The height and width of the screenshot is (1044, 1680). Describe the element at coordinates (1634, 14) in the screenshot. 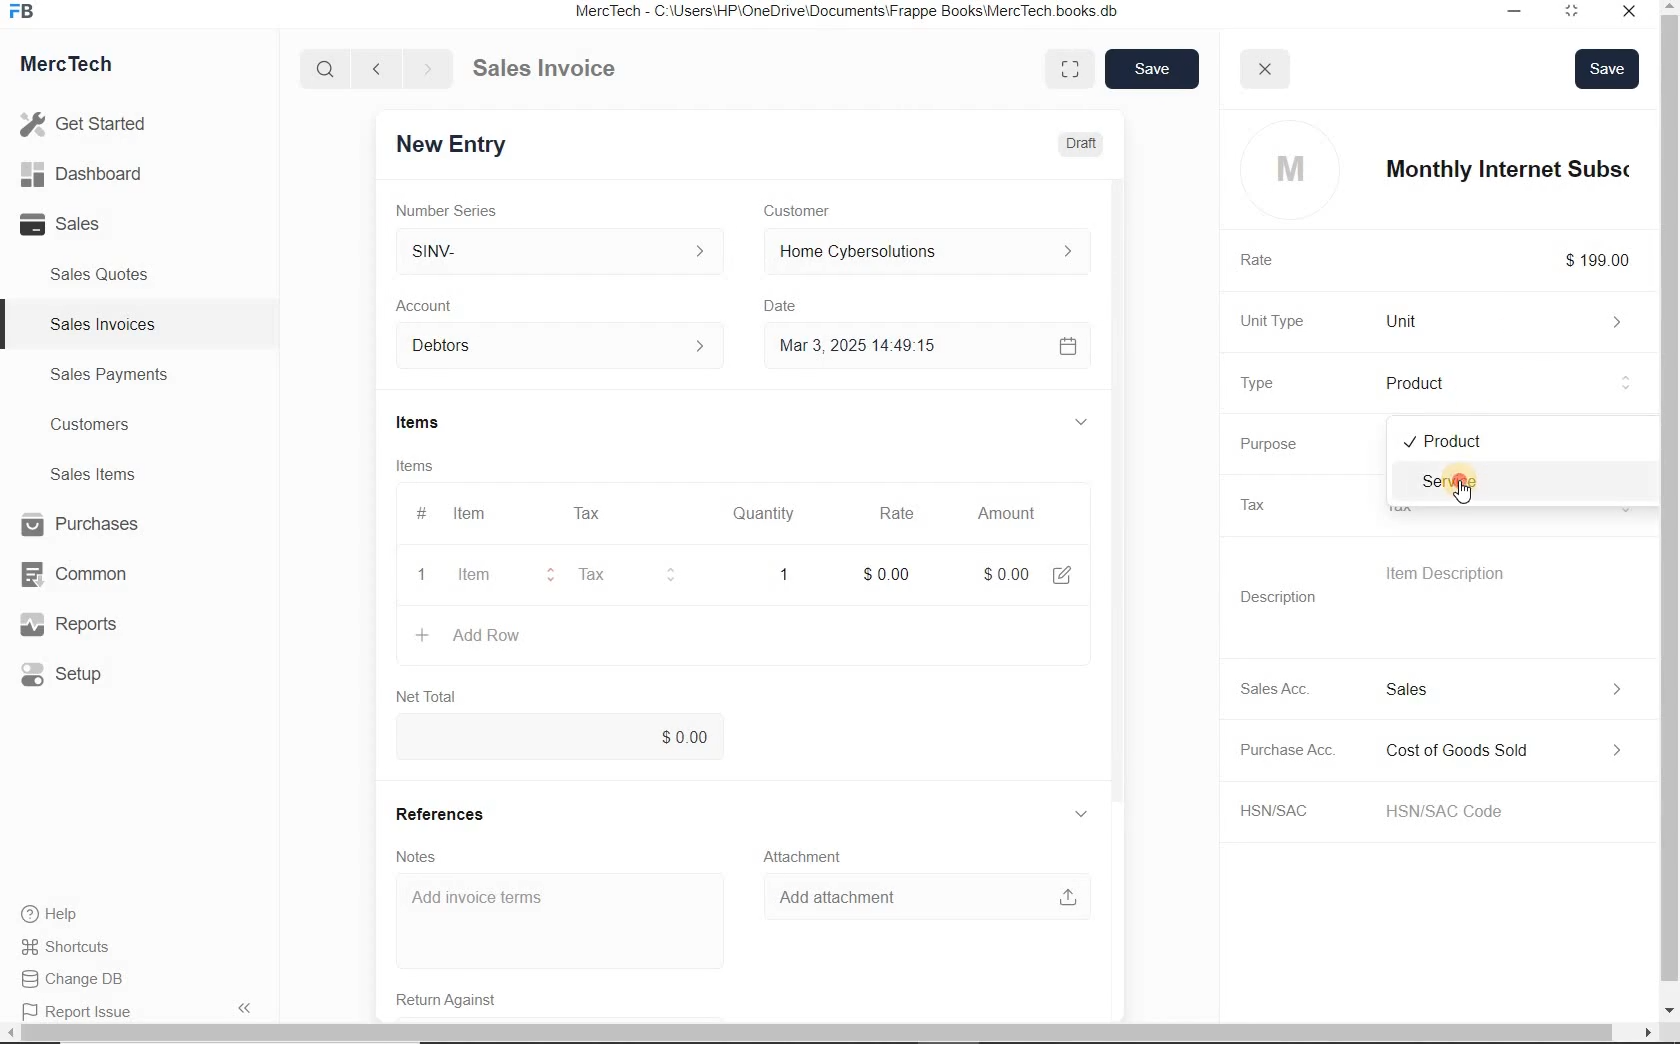

I see `Close` at that location.